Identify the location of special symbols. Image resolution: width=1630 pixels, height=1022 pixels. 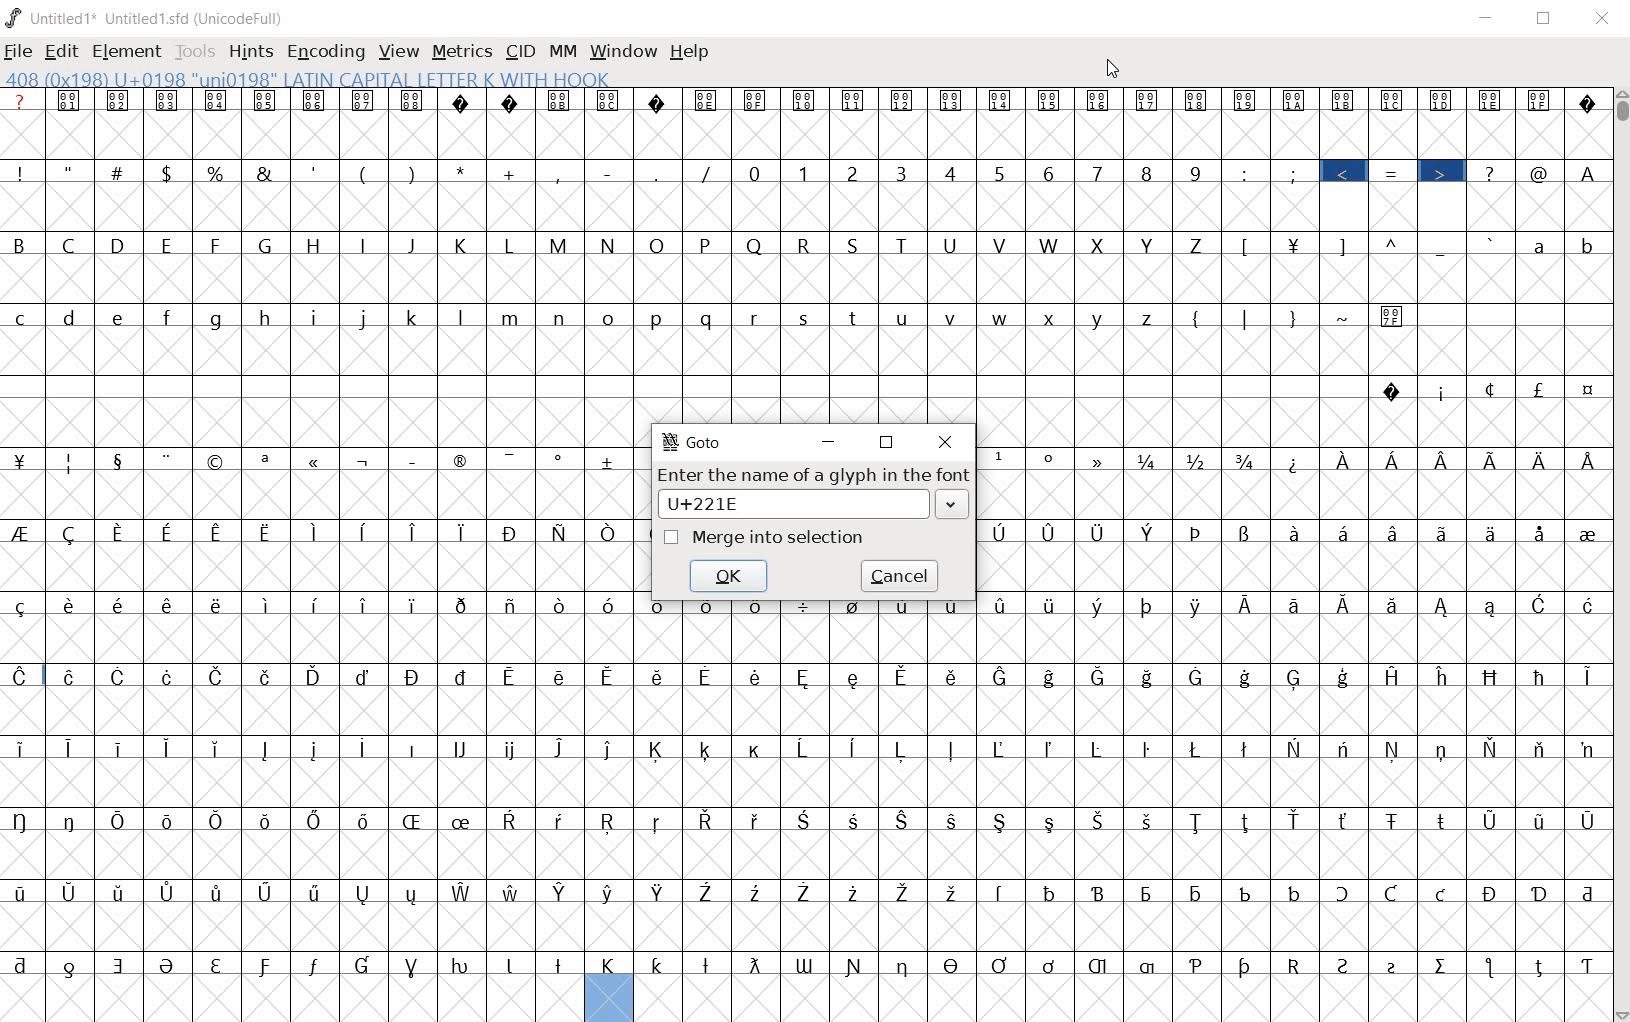
(324, 459).